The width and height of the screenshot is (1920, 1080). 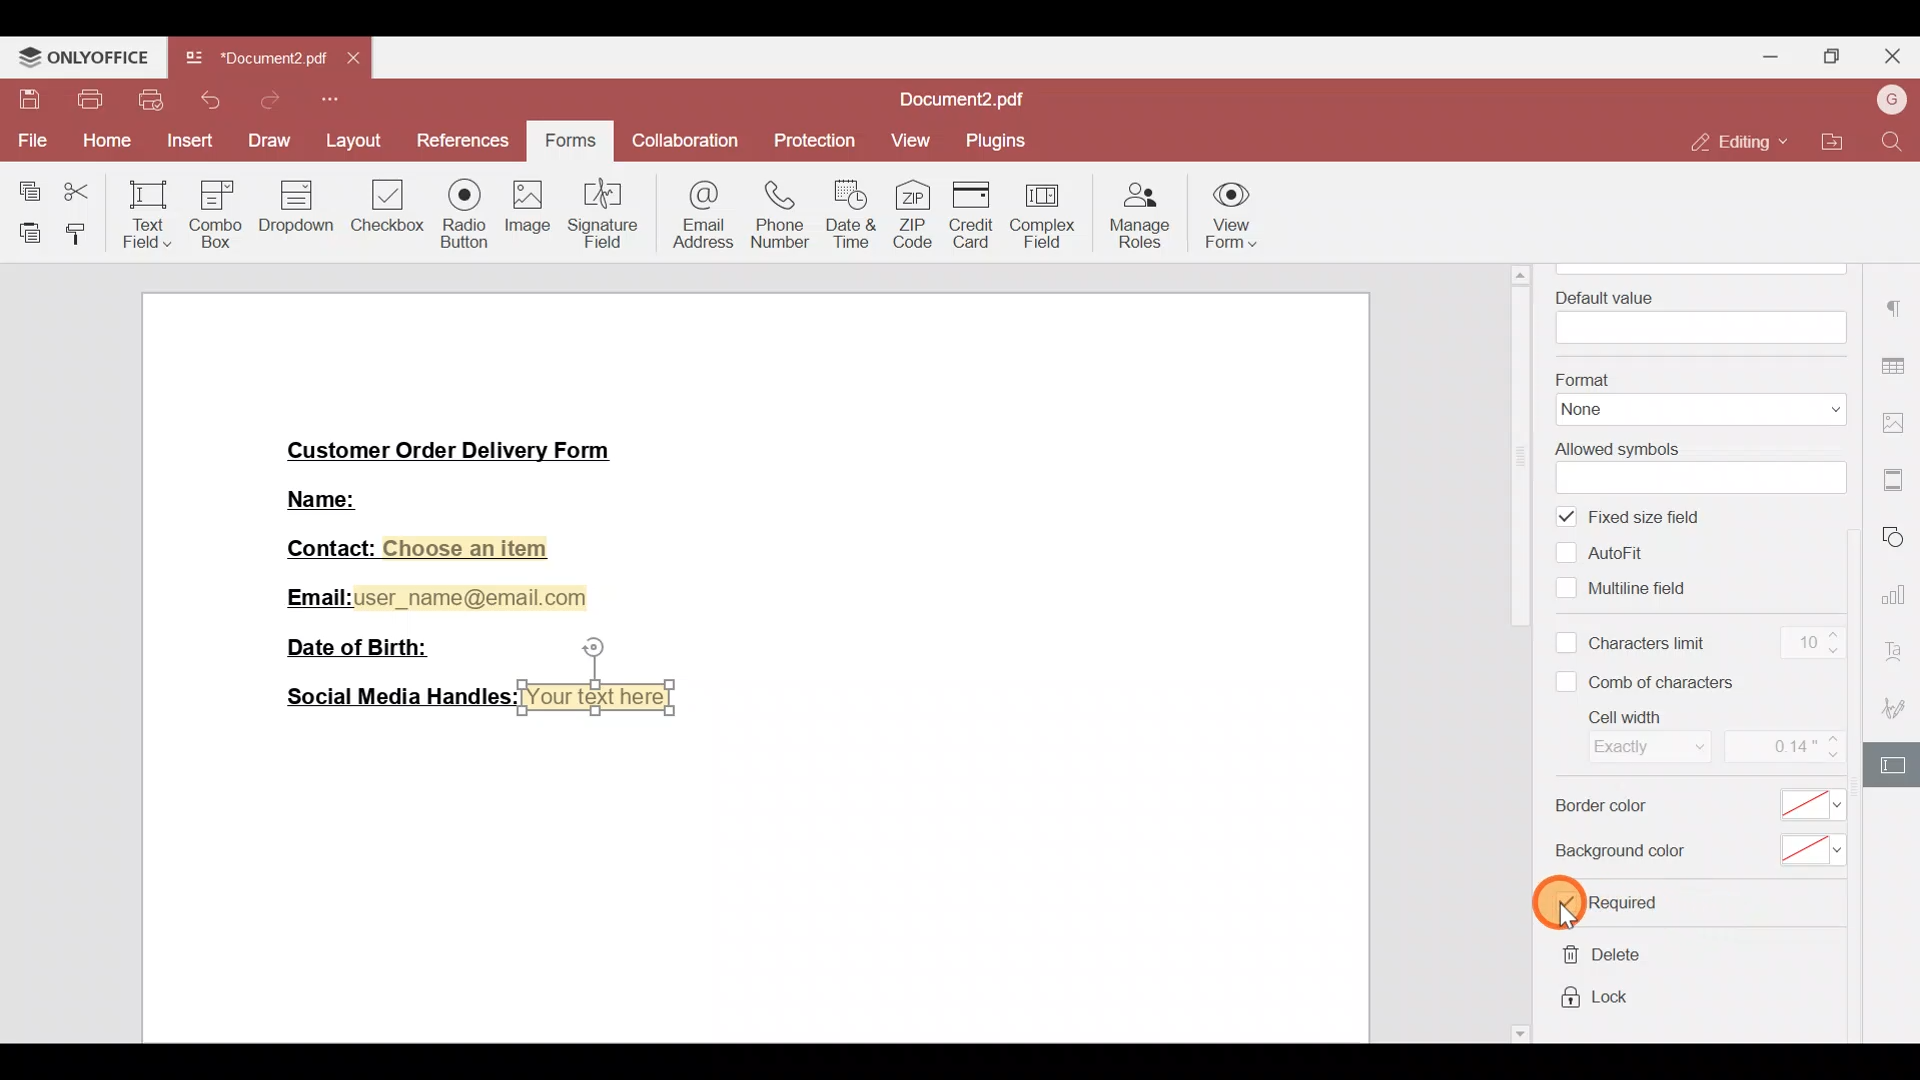 I want to click on Username, so click(x=1889, y=101).